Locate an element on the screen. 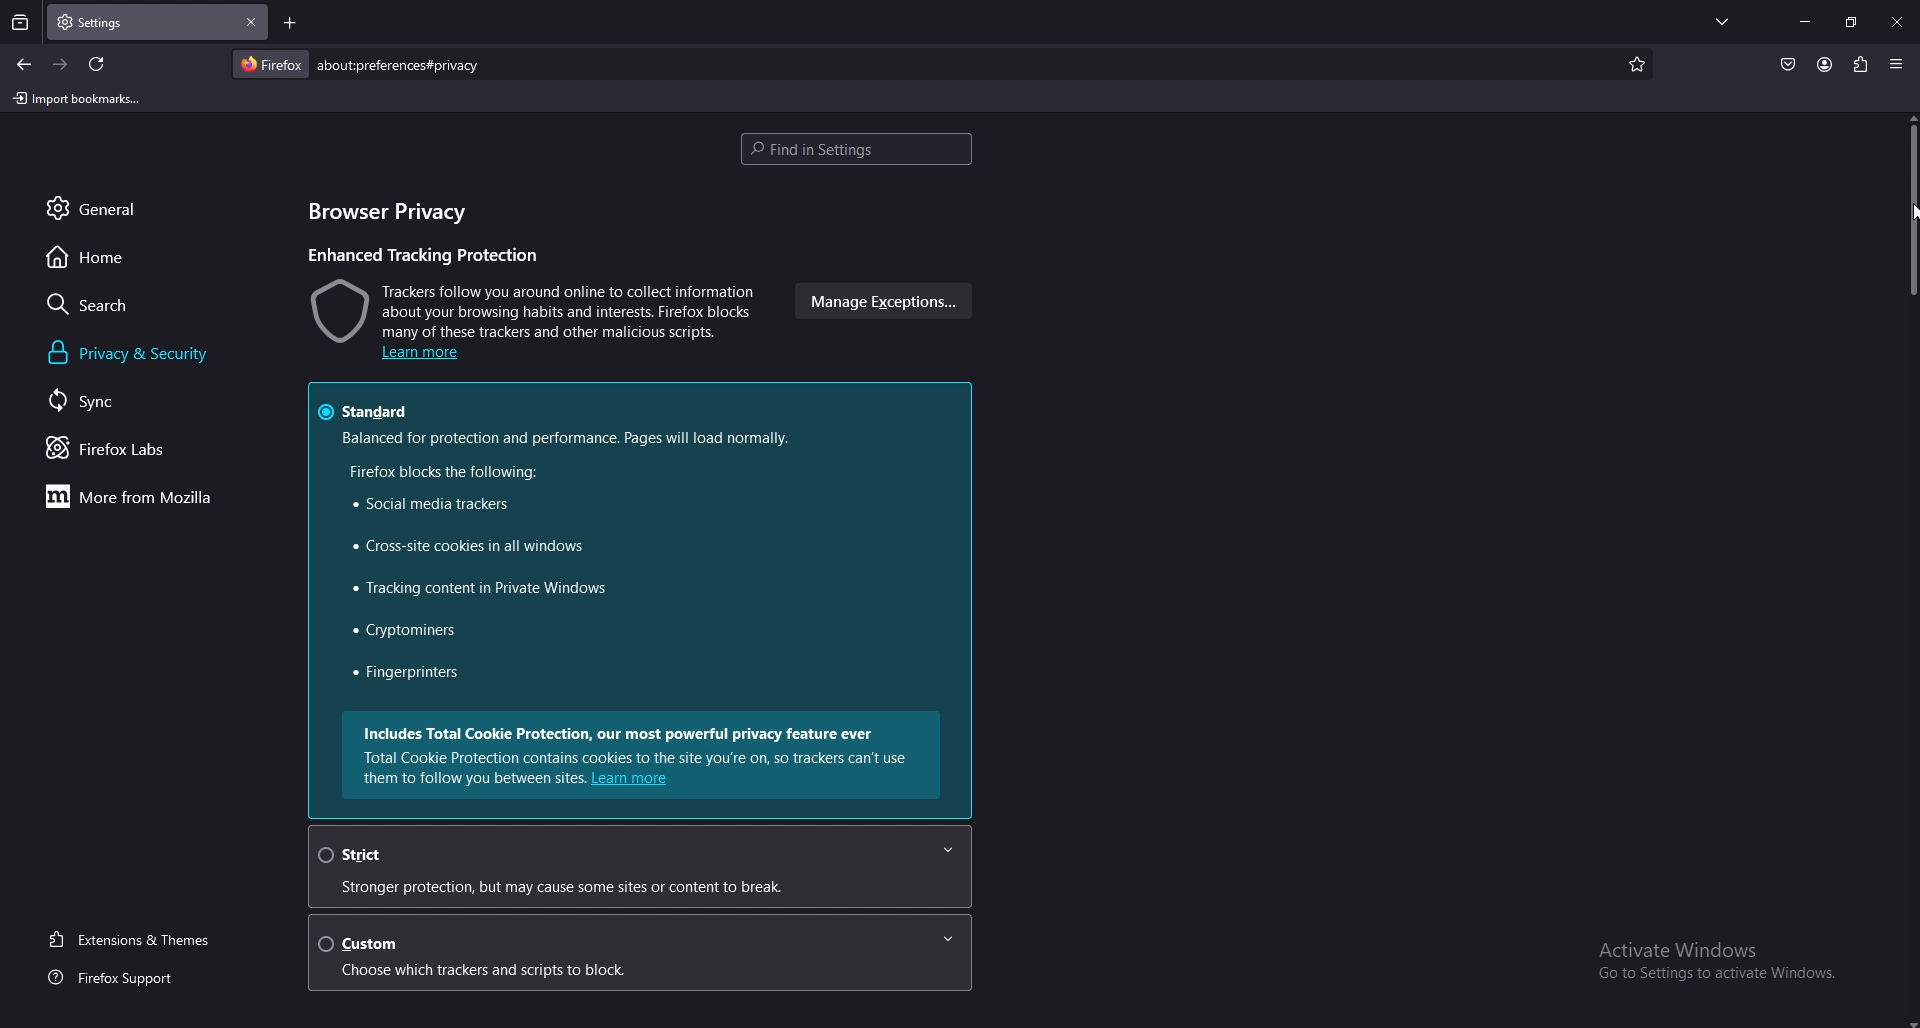 The width and height of the screenshot is (1920, 1028). scroll up is located at coordinates (1908, 114).